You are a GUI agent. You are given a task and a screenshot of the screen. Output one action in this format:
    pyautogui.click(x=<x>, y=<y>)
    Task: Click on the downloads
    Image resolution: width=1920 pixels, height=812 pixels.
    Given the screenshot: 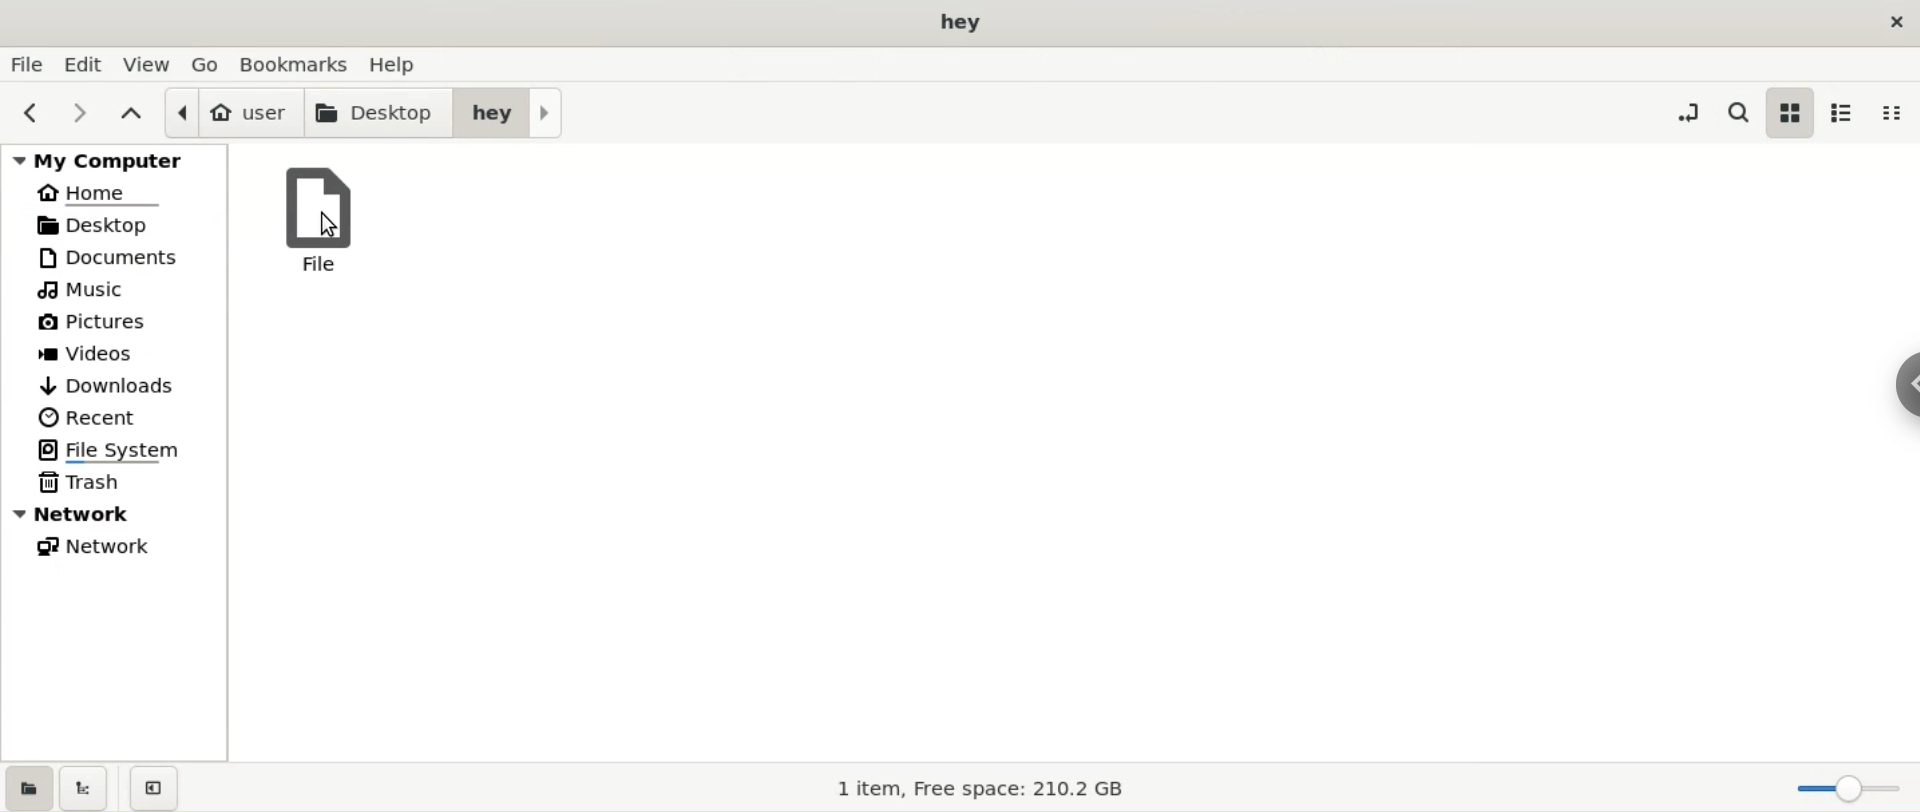 What is the action you would take?
    pyautogui.click(x=117, y=386)
    